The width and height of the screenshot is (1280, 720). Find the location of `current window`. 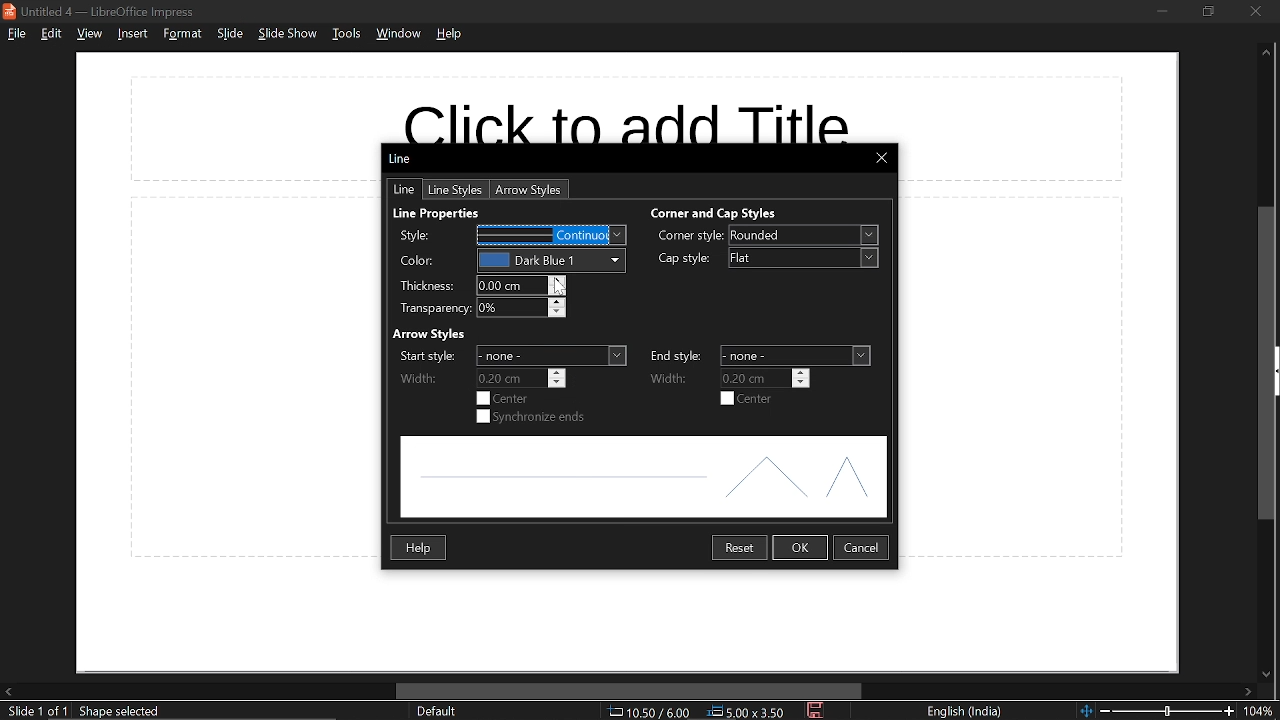

current window is located at coordinates (100, 11).